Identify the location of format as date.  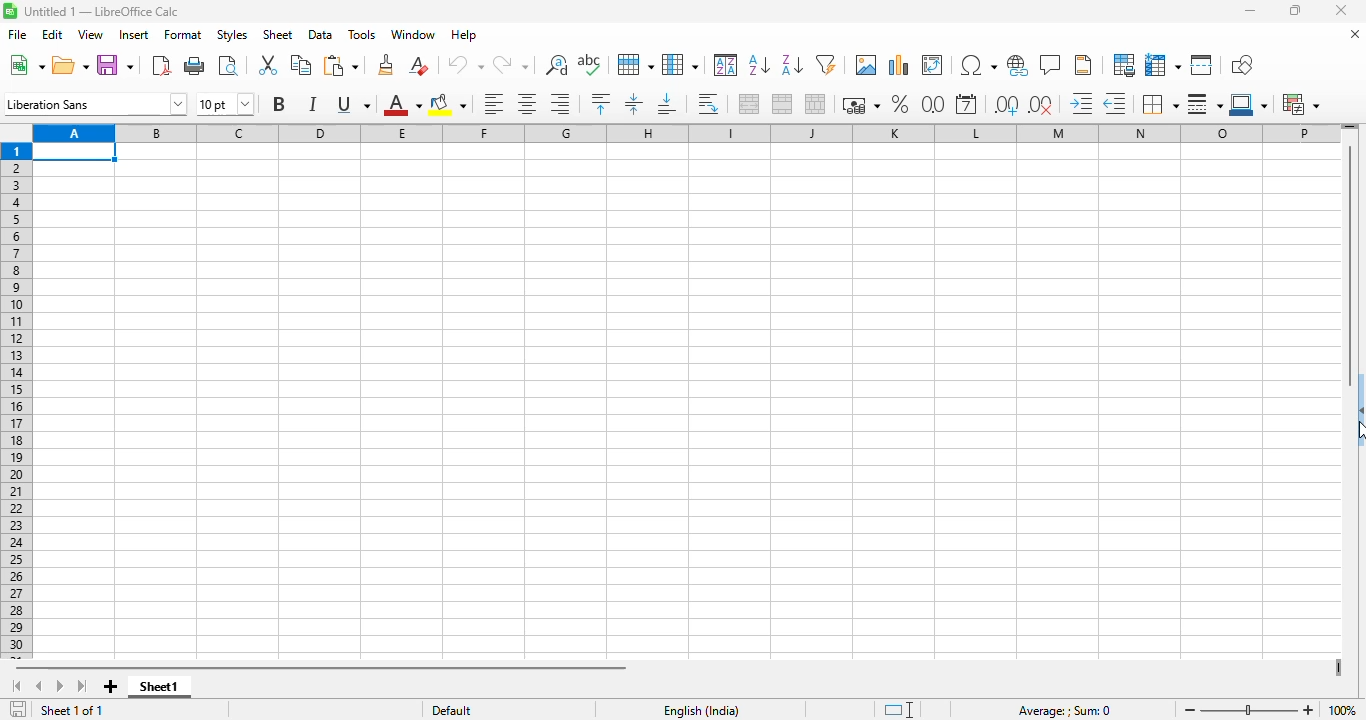
(966, 104).